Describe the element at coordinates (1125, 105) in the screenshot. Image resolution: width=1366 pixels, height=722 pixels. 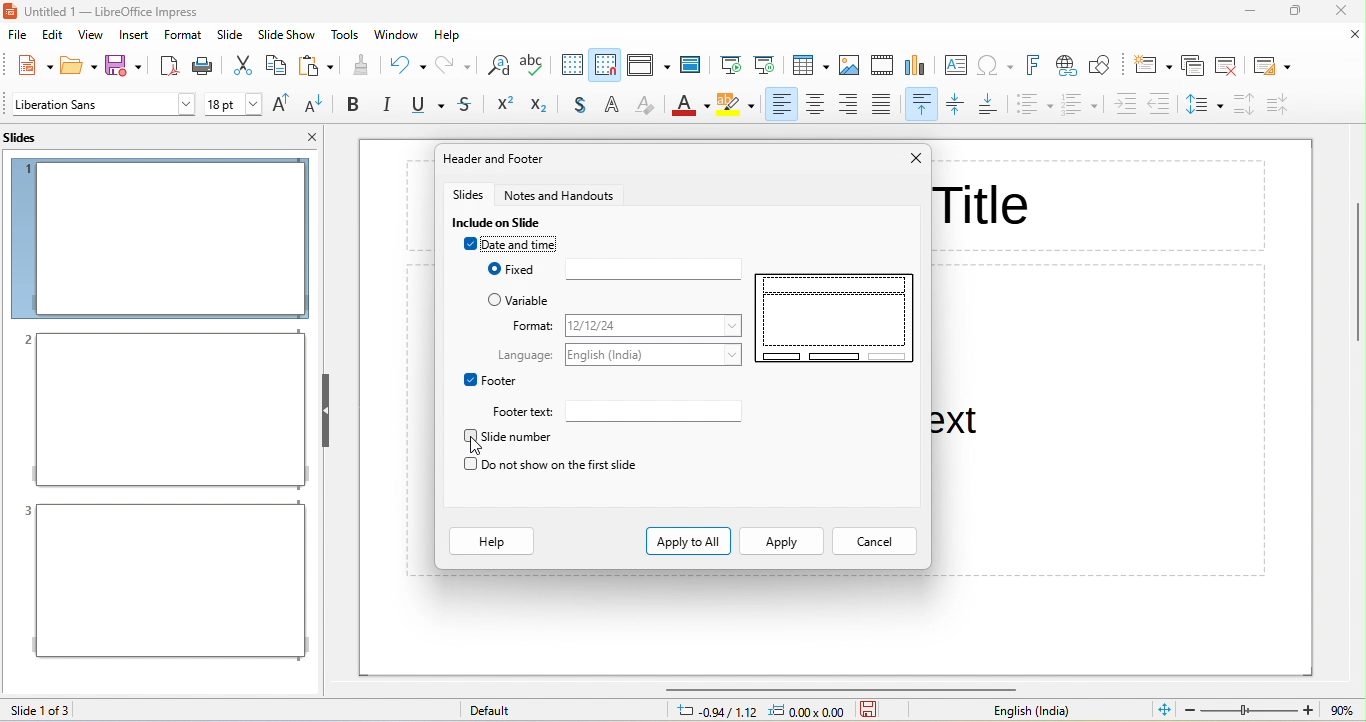
I see `increase indent` at that location.